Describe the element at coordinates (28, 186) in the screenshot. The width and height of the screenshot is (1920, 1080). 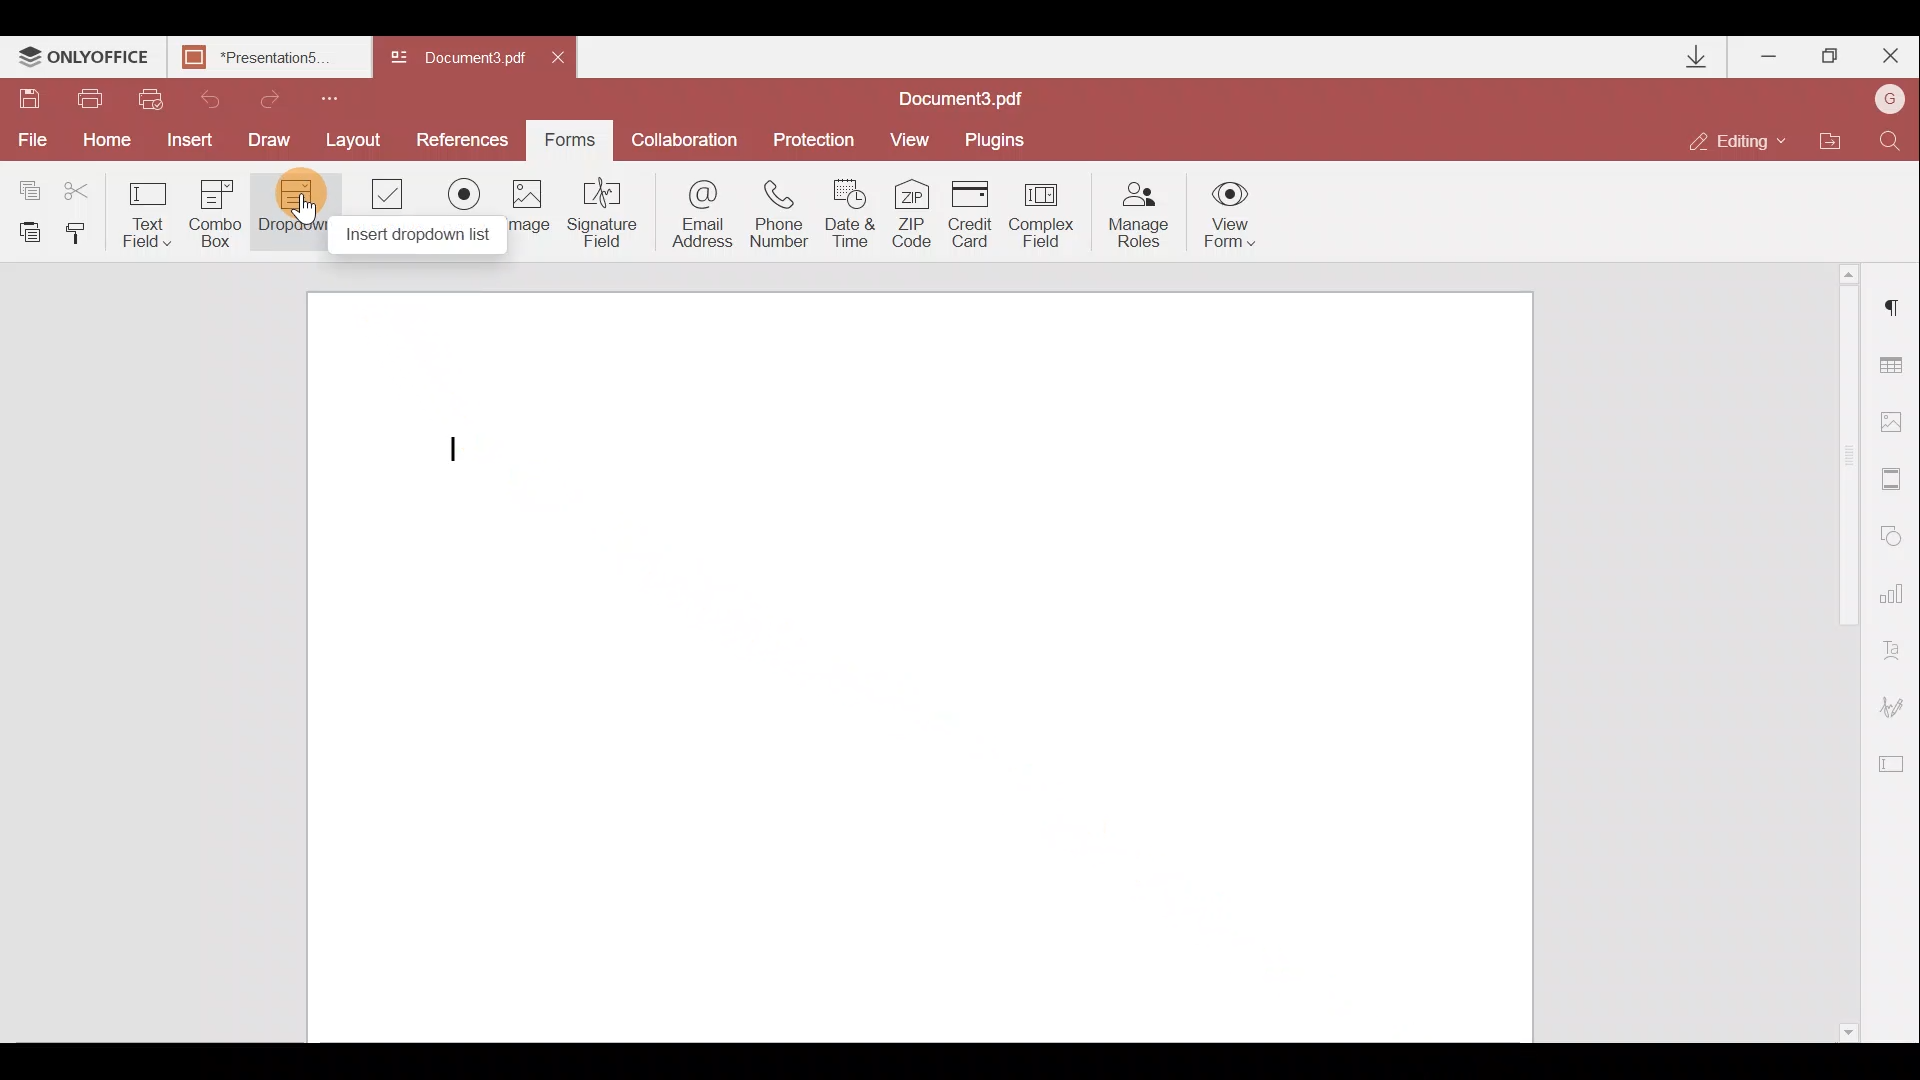
I see `Copy` at that location.